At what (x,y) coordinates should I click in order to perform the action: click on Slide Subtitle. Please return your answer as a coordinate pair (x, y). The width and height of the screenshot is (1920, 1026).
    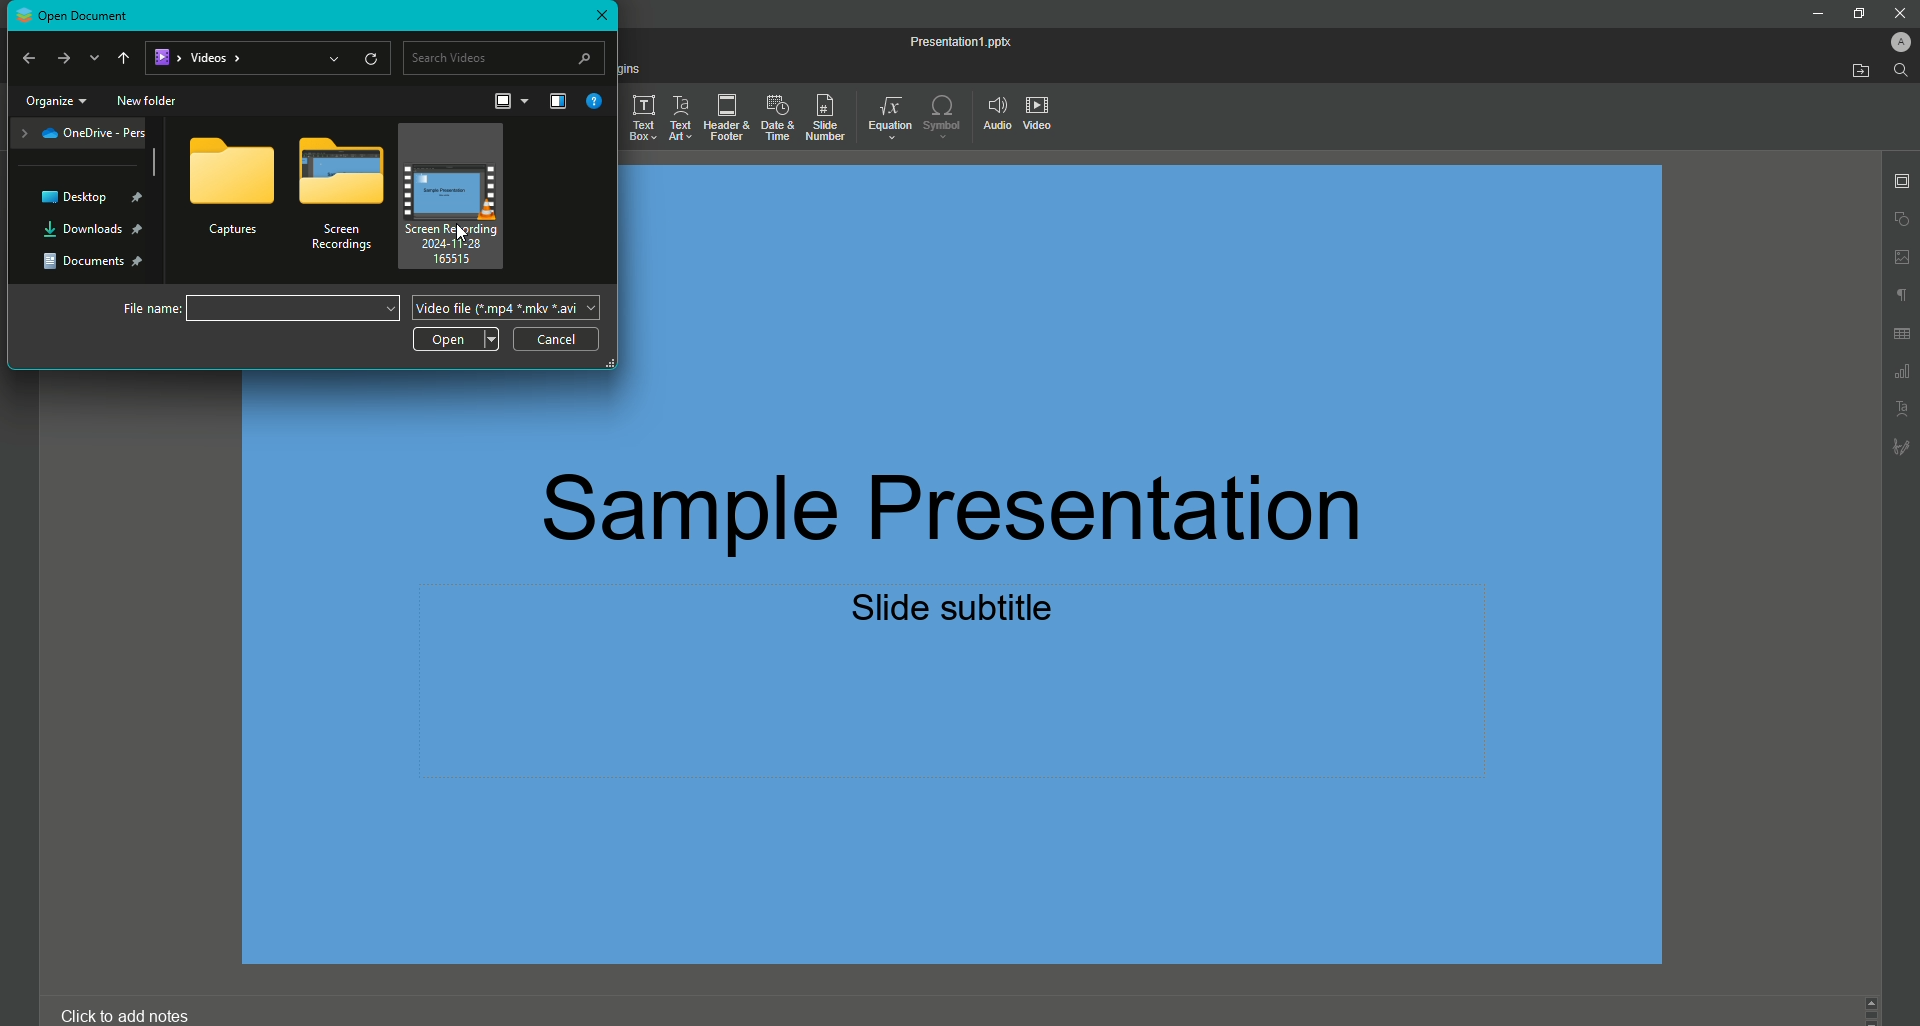
    Looking at the image, I should click on (958, 612).